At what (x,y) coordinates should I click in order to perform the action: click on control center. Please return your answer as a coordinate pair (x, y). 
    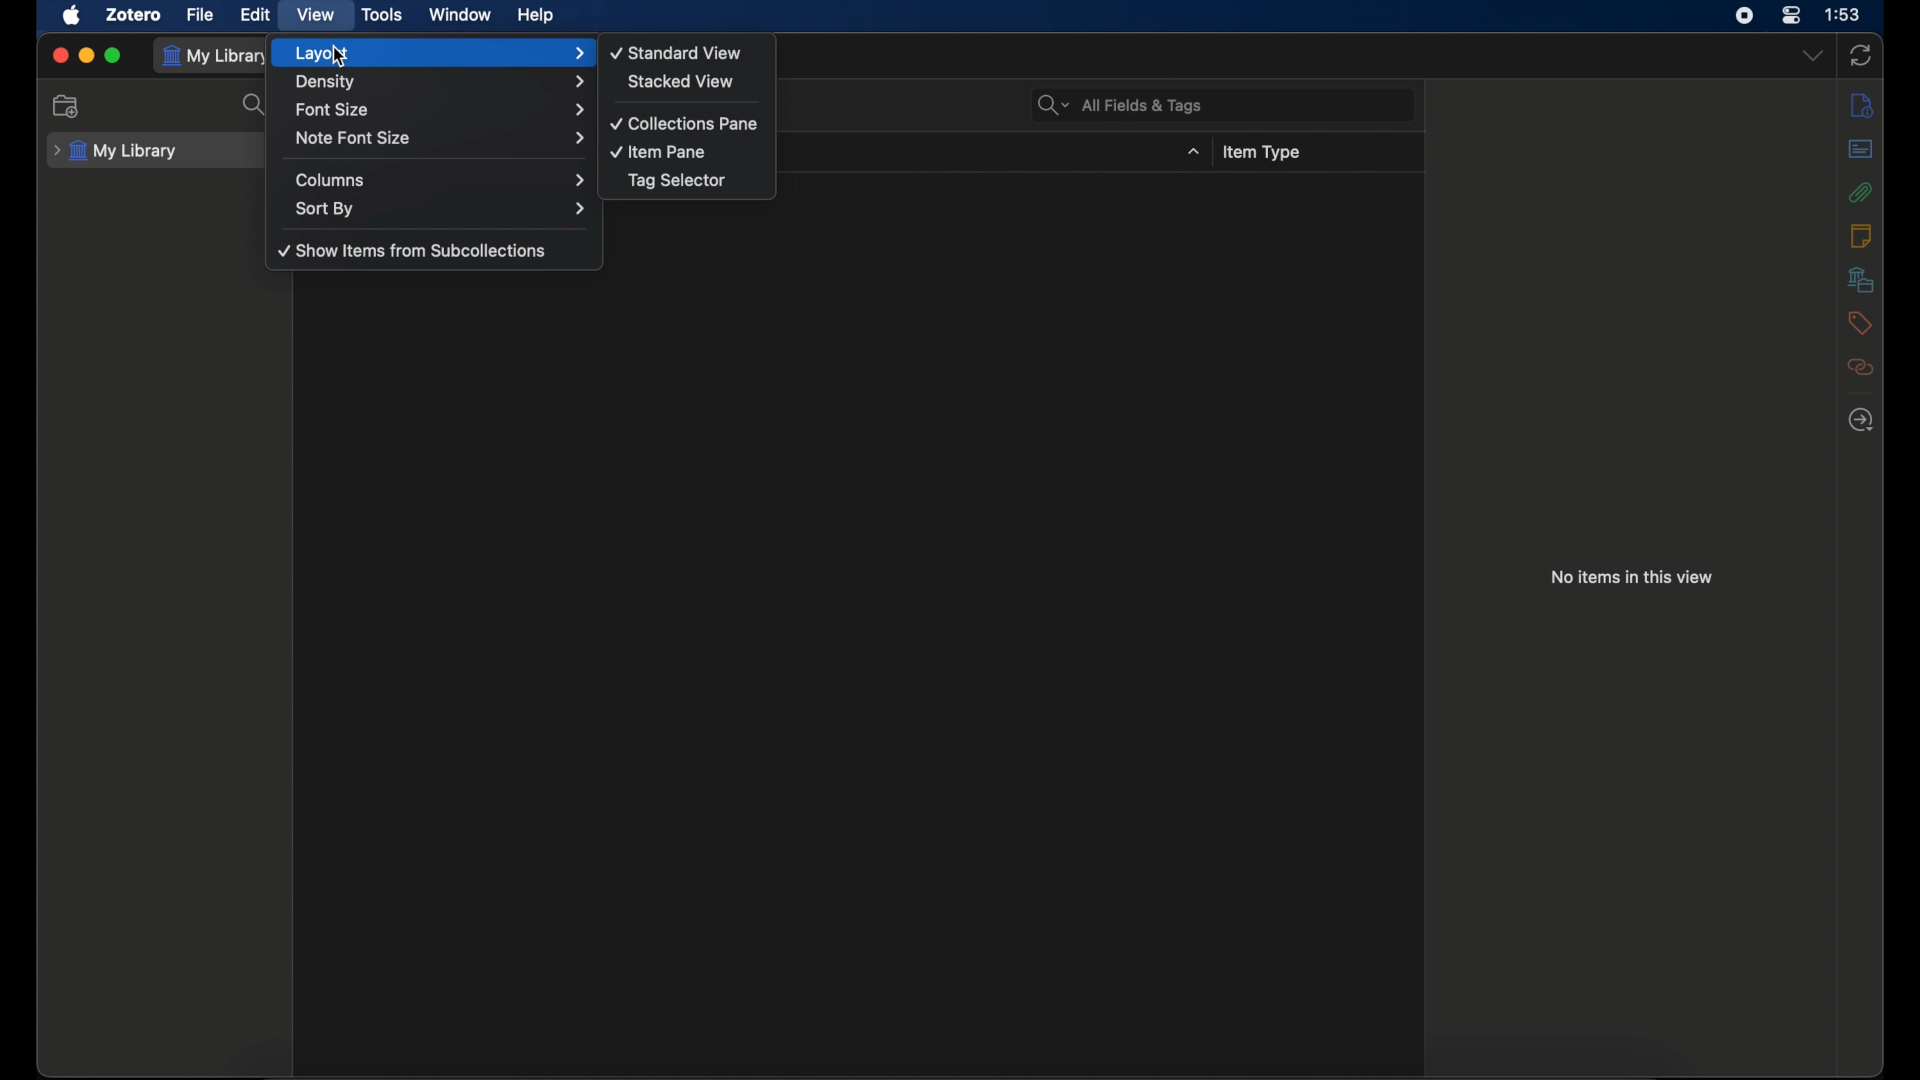
    Looking at the image, I should click on (1792, 15).